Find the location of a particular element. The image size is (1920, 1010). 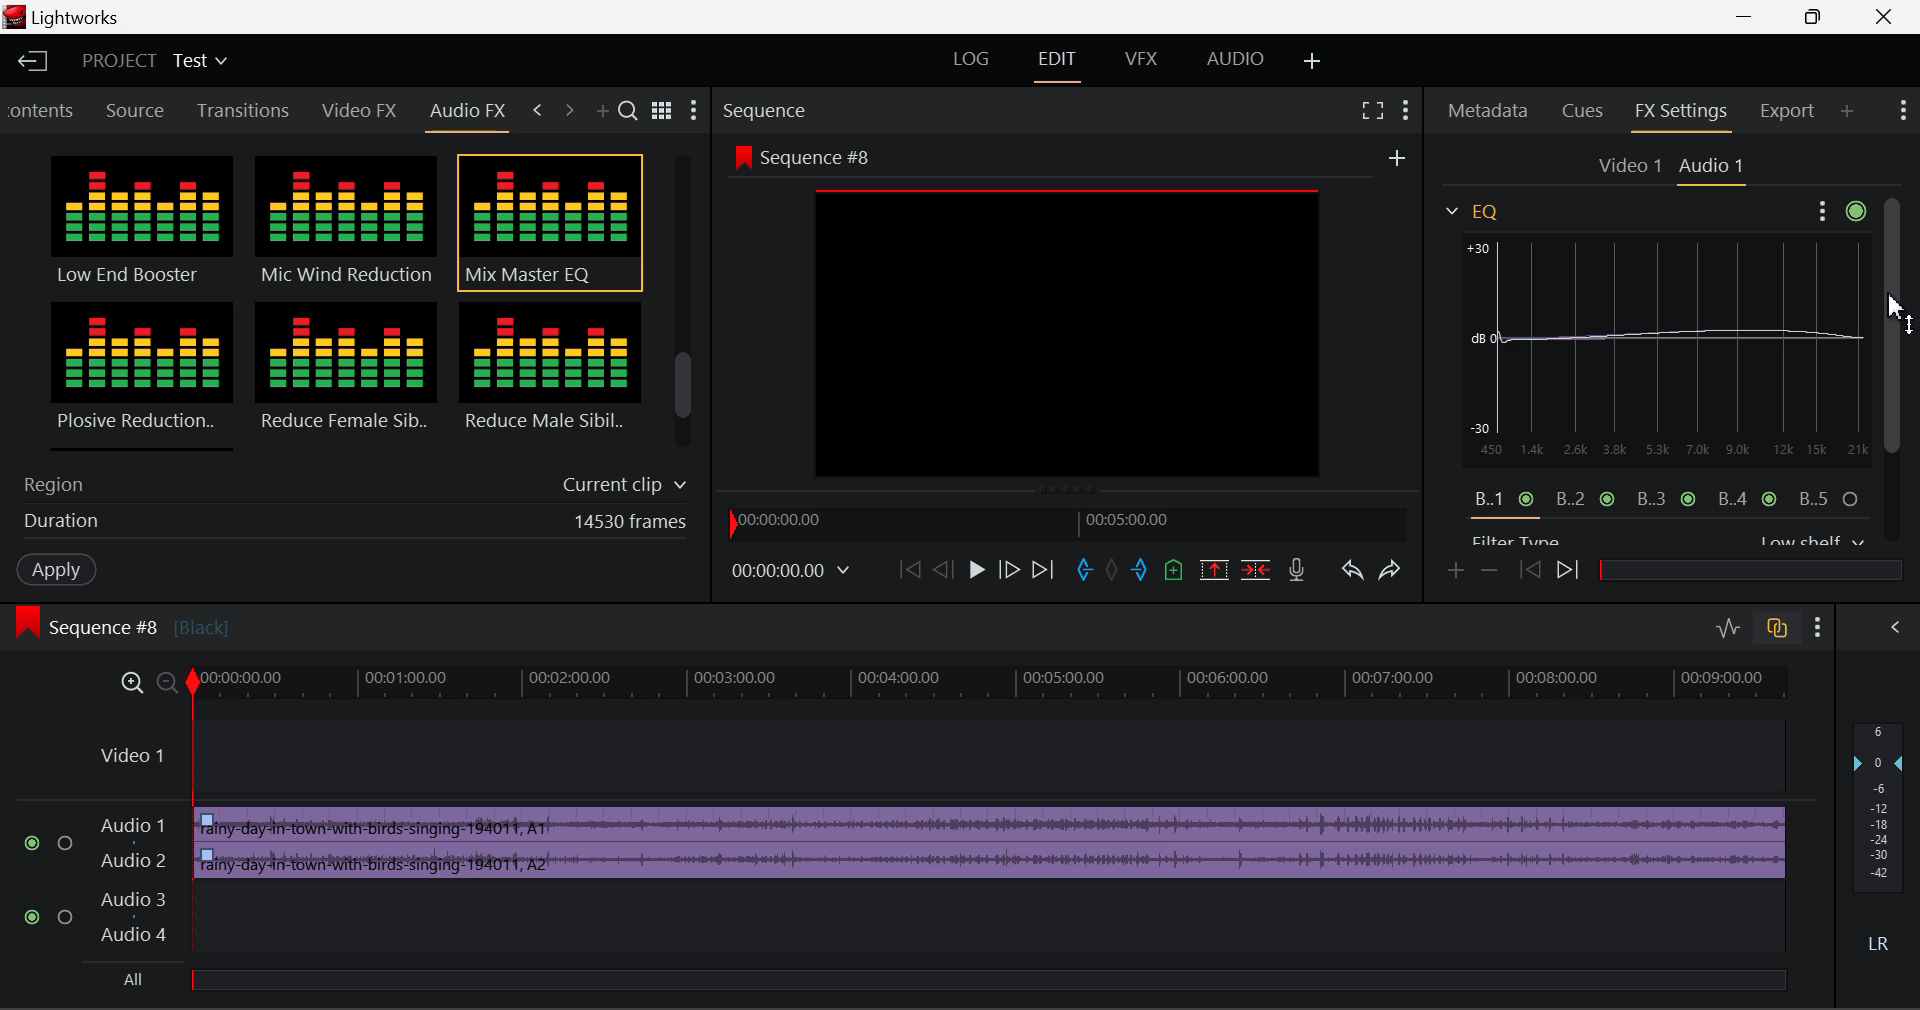

All is located at coordinates (143, 978).